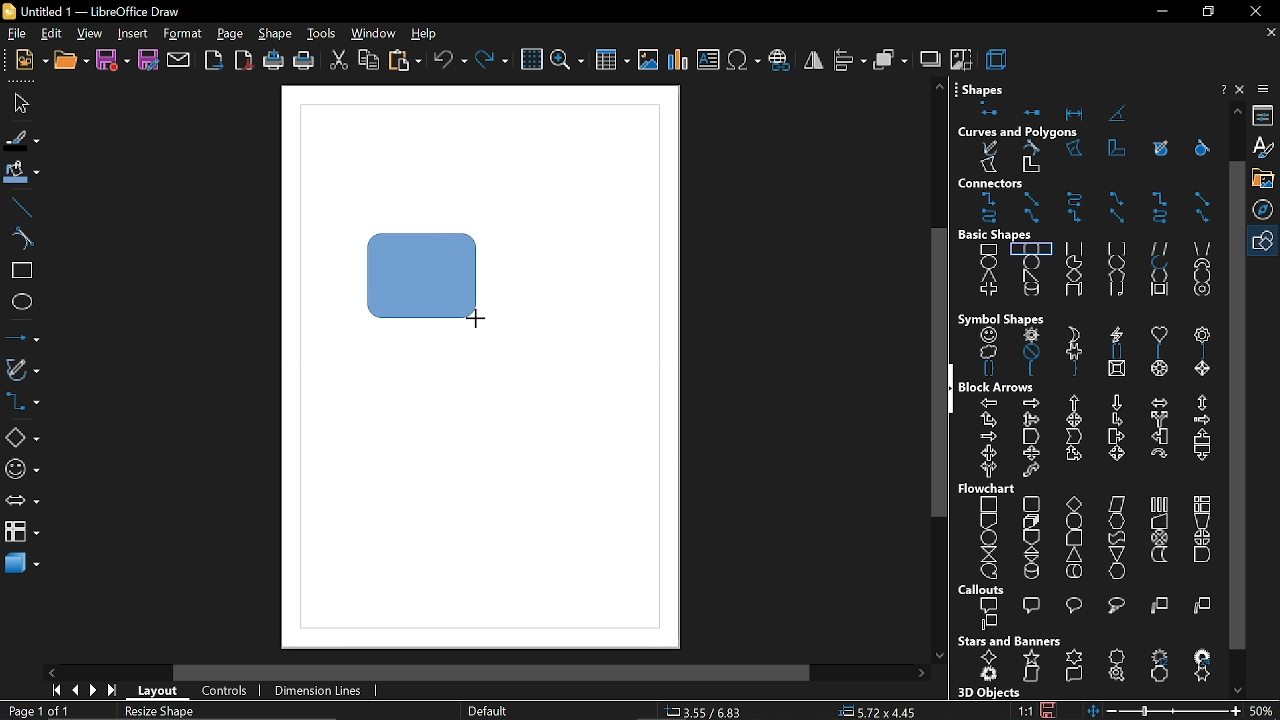  I want to click on go to first page, so click(53, 690).